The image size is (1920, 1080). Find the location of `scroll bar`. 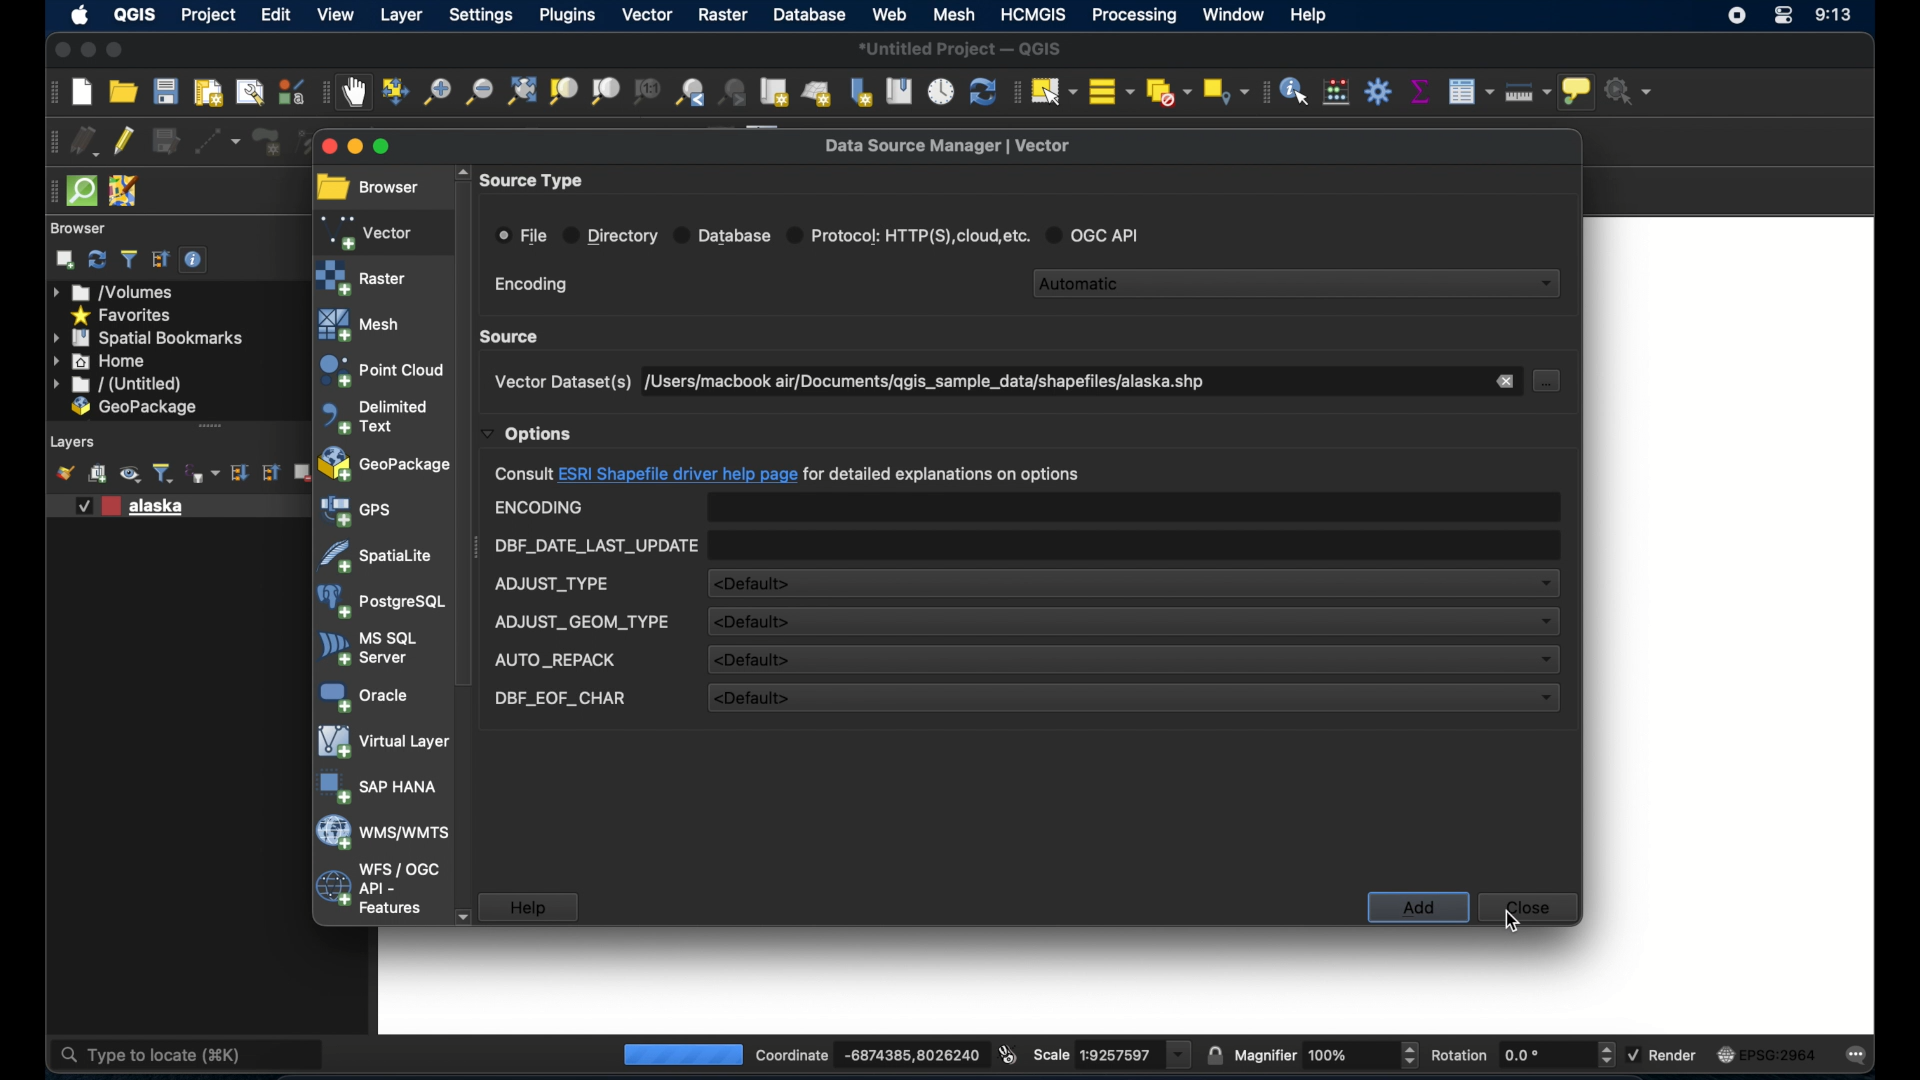

scroll bar is located at coordinates (204, 427).